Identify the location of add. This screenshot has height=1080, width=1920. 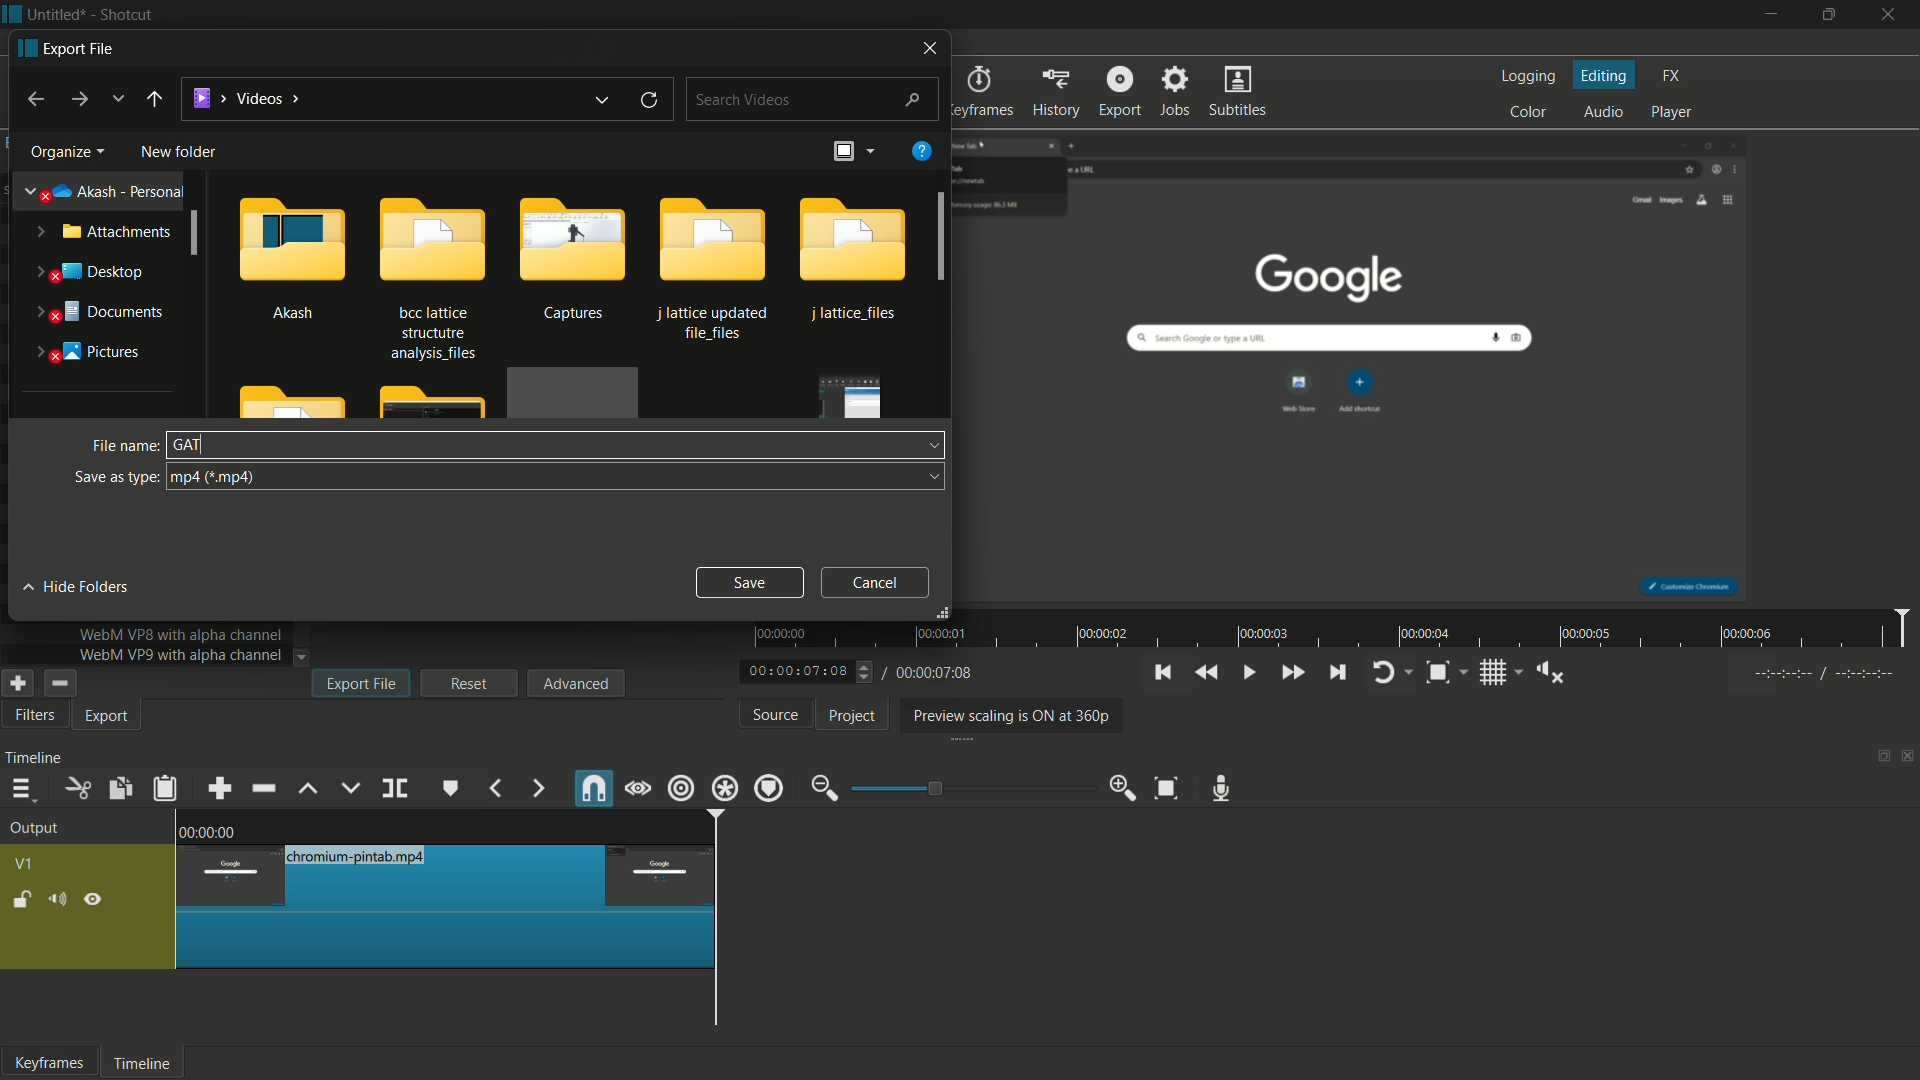
(15, 683).